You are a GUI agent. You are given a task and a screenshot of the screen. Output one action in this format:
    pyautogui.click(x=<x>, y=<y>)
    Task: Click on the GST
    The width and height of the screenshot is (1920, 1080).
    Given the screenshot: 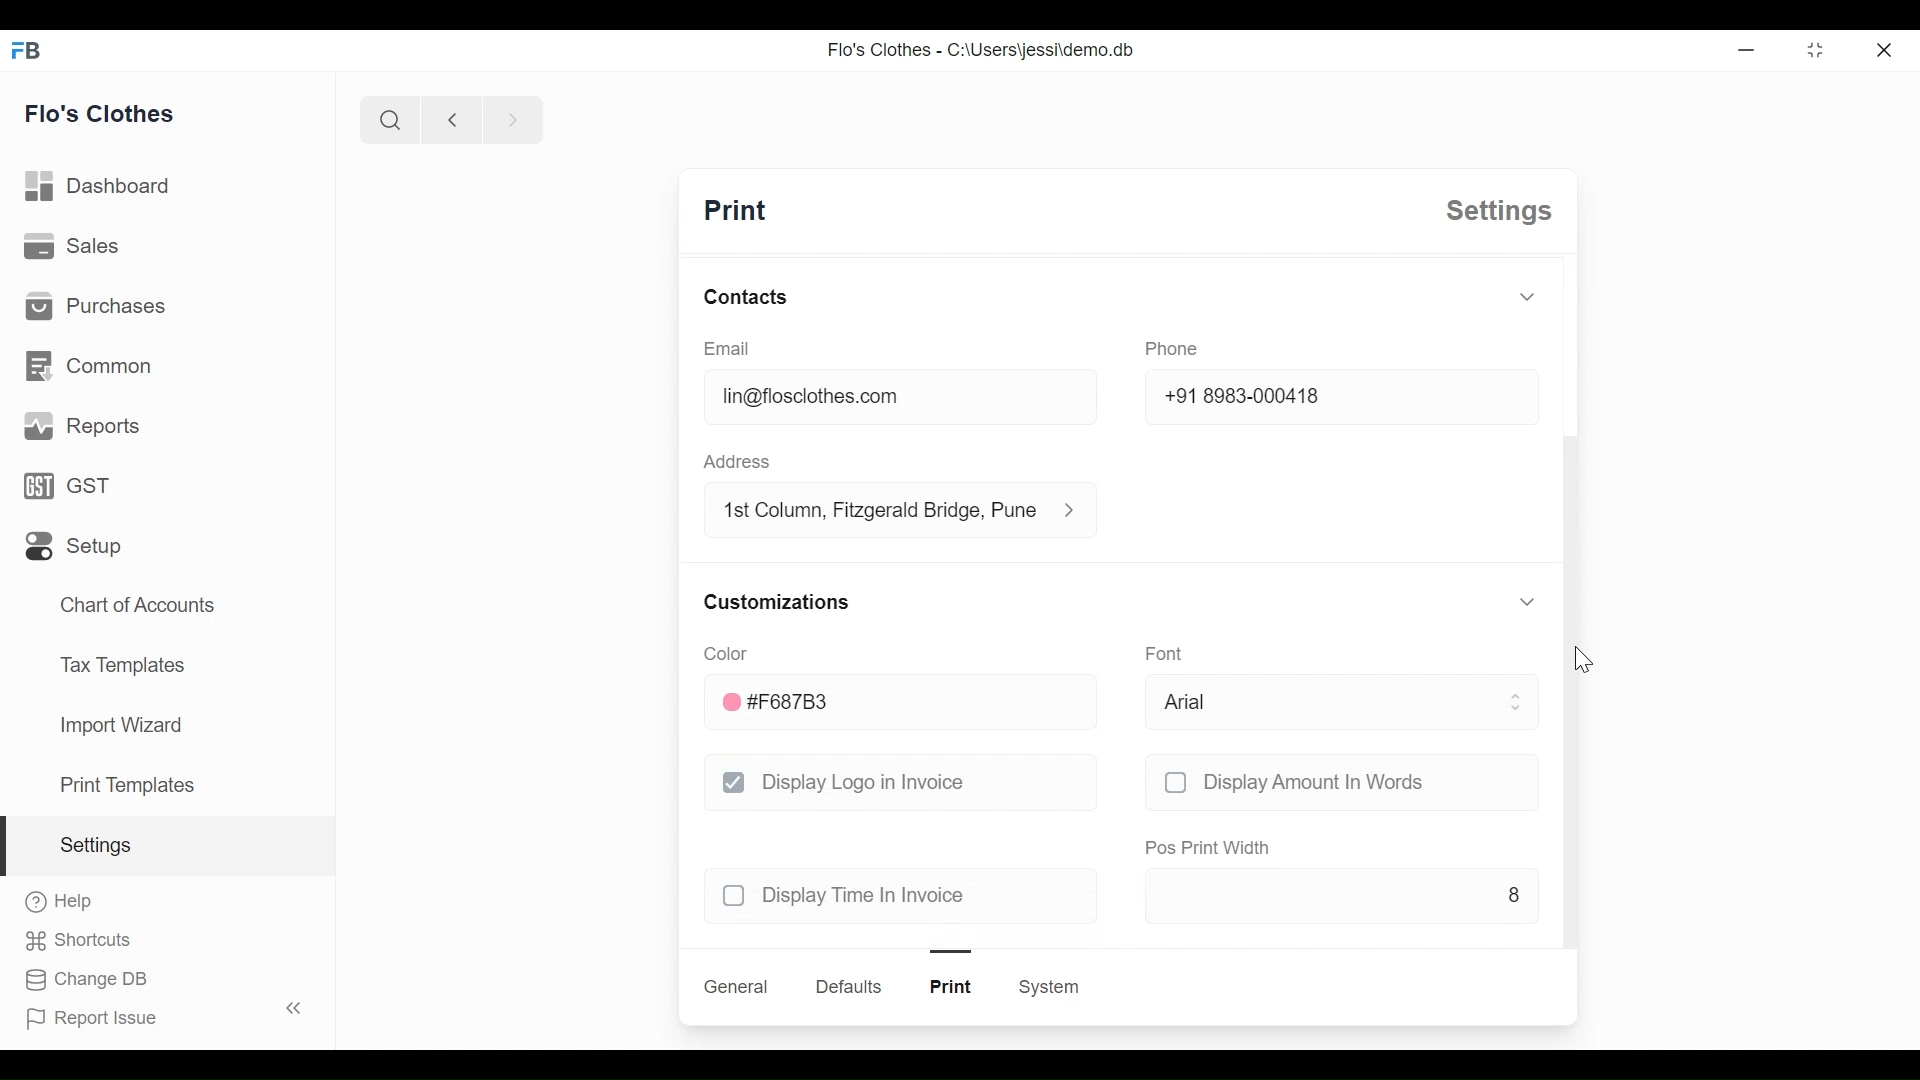 What is the action you would take?
    pyautogui.click(x=66, y=485)
    